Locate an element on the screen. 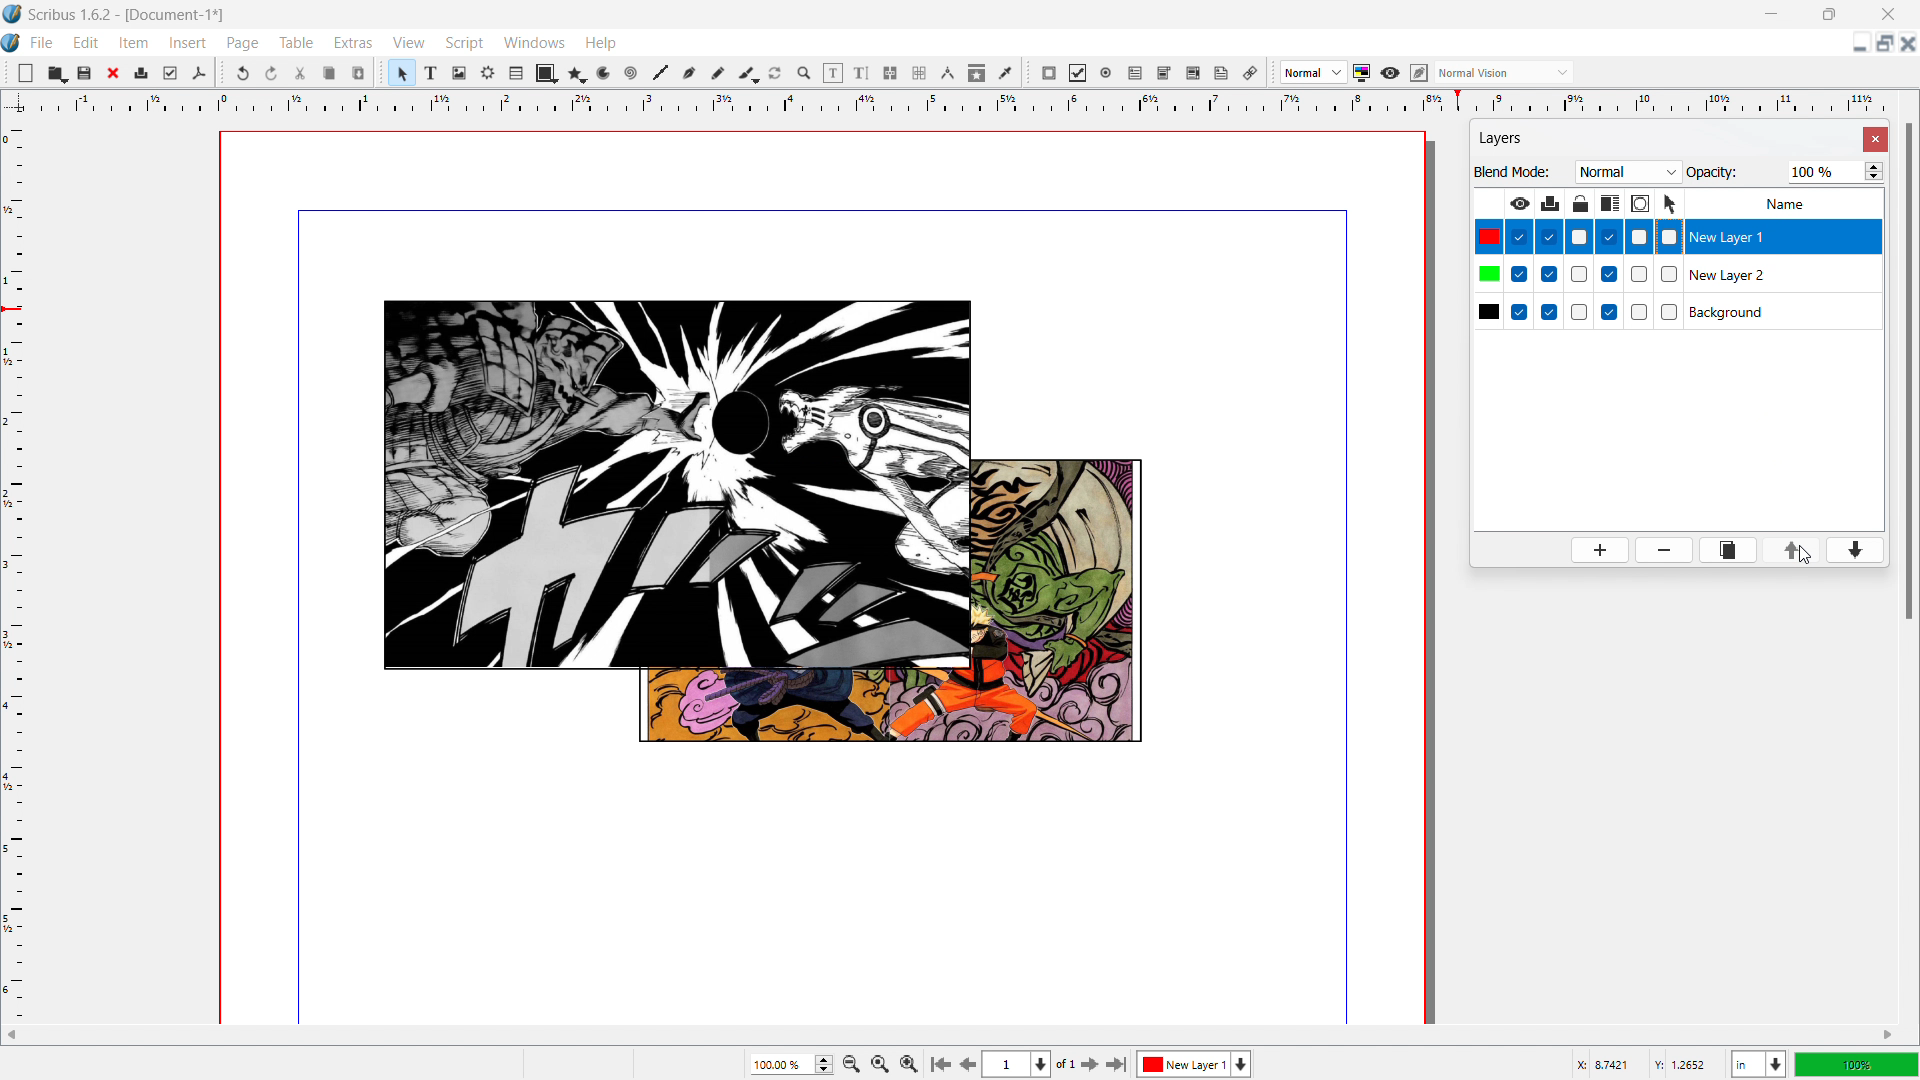 Image resolution: width=1920 pixels, height=1080 pixels. opacity is located at coordinates (1836, 171).